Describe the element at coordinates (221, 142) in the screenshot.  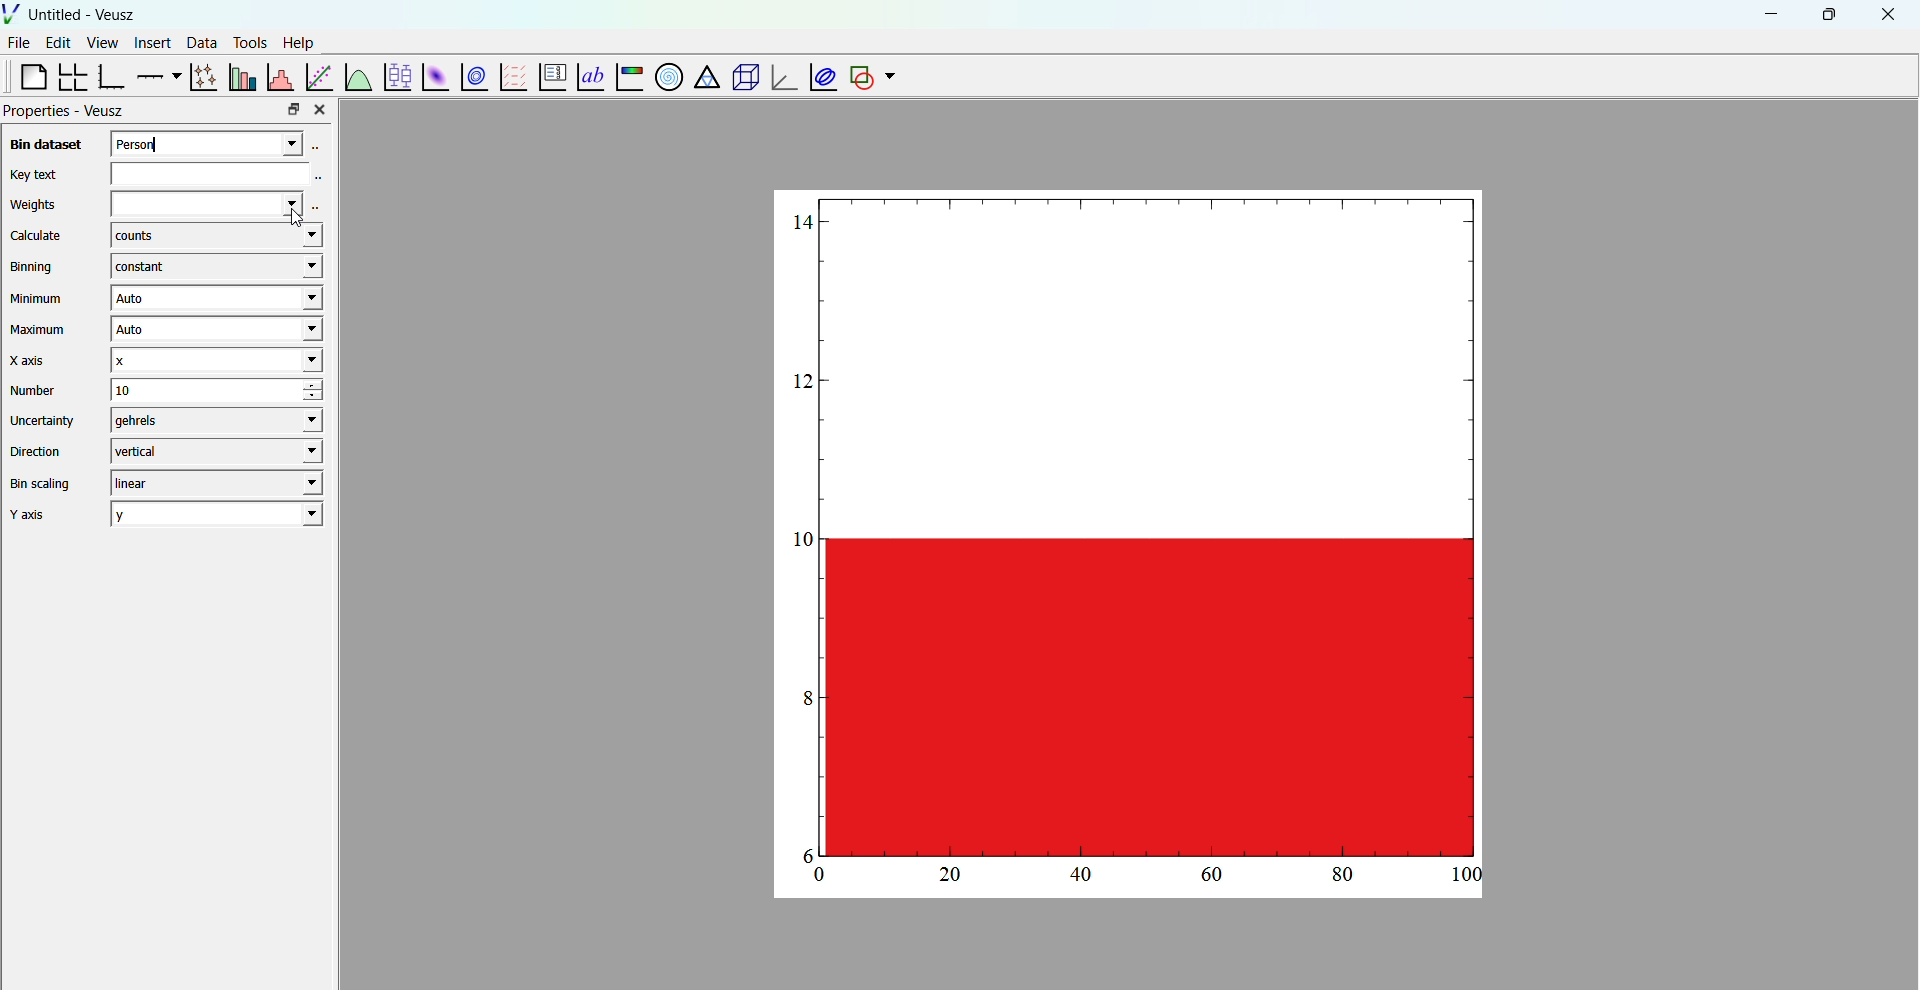
I see `"person" data selected` at that location.